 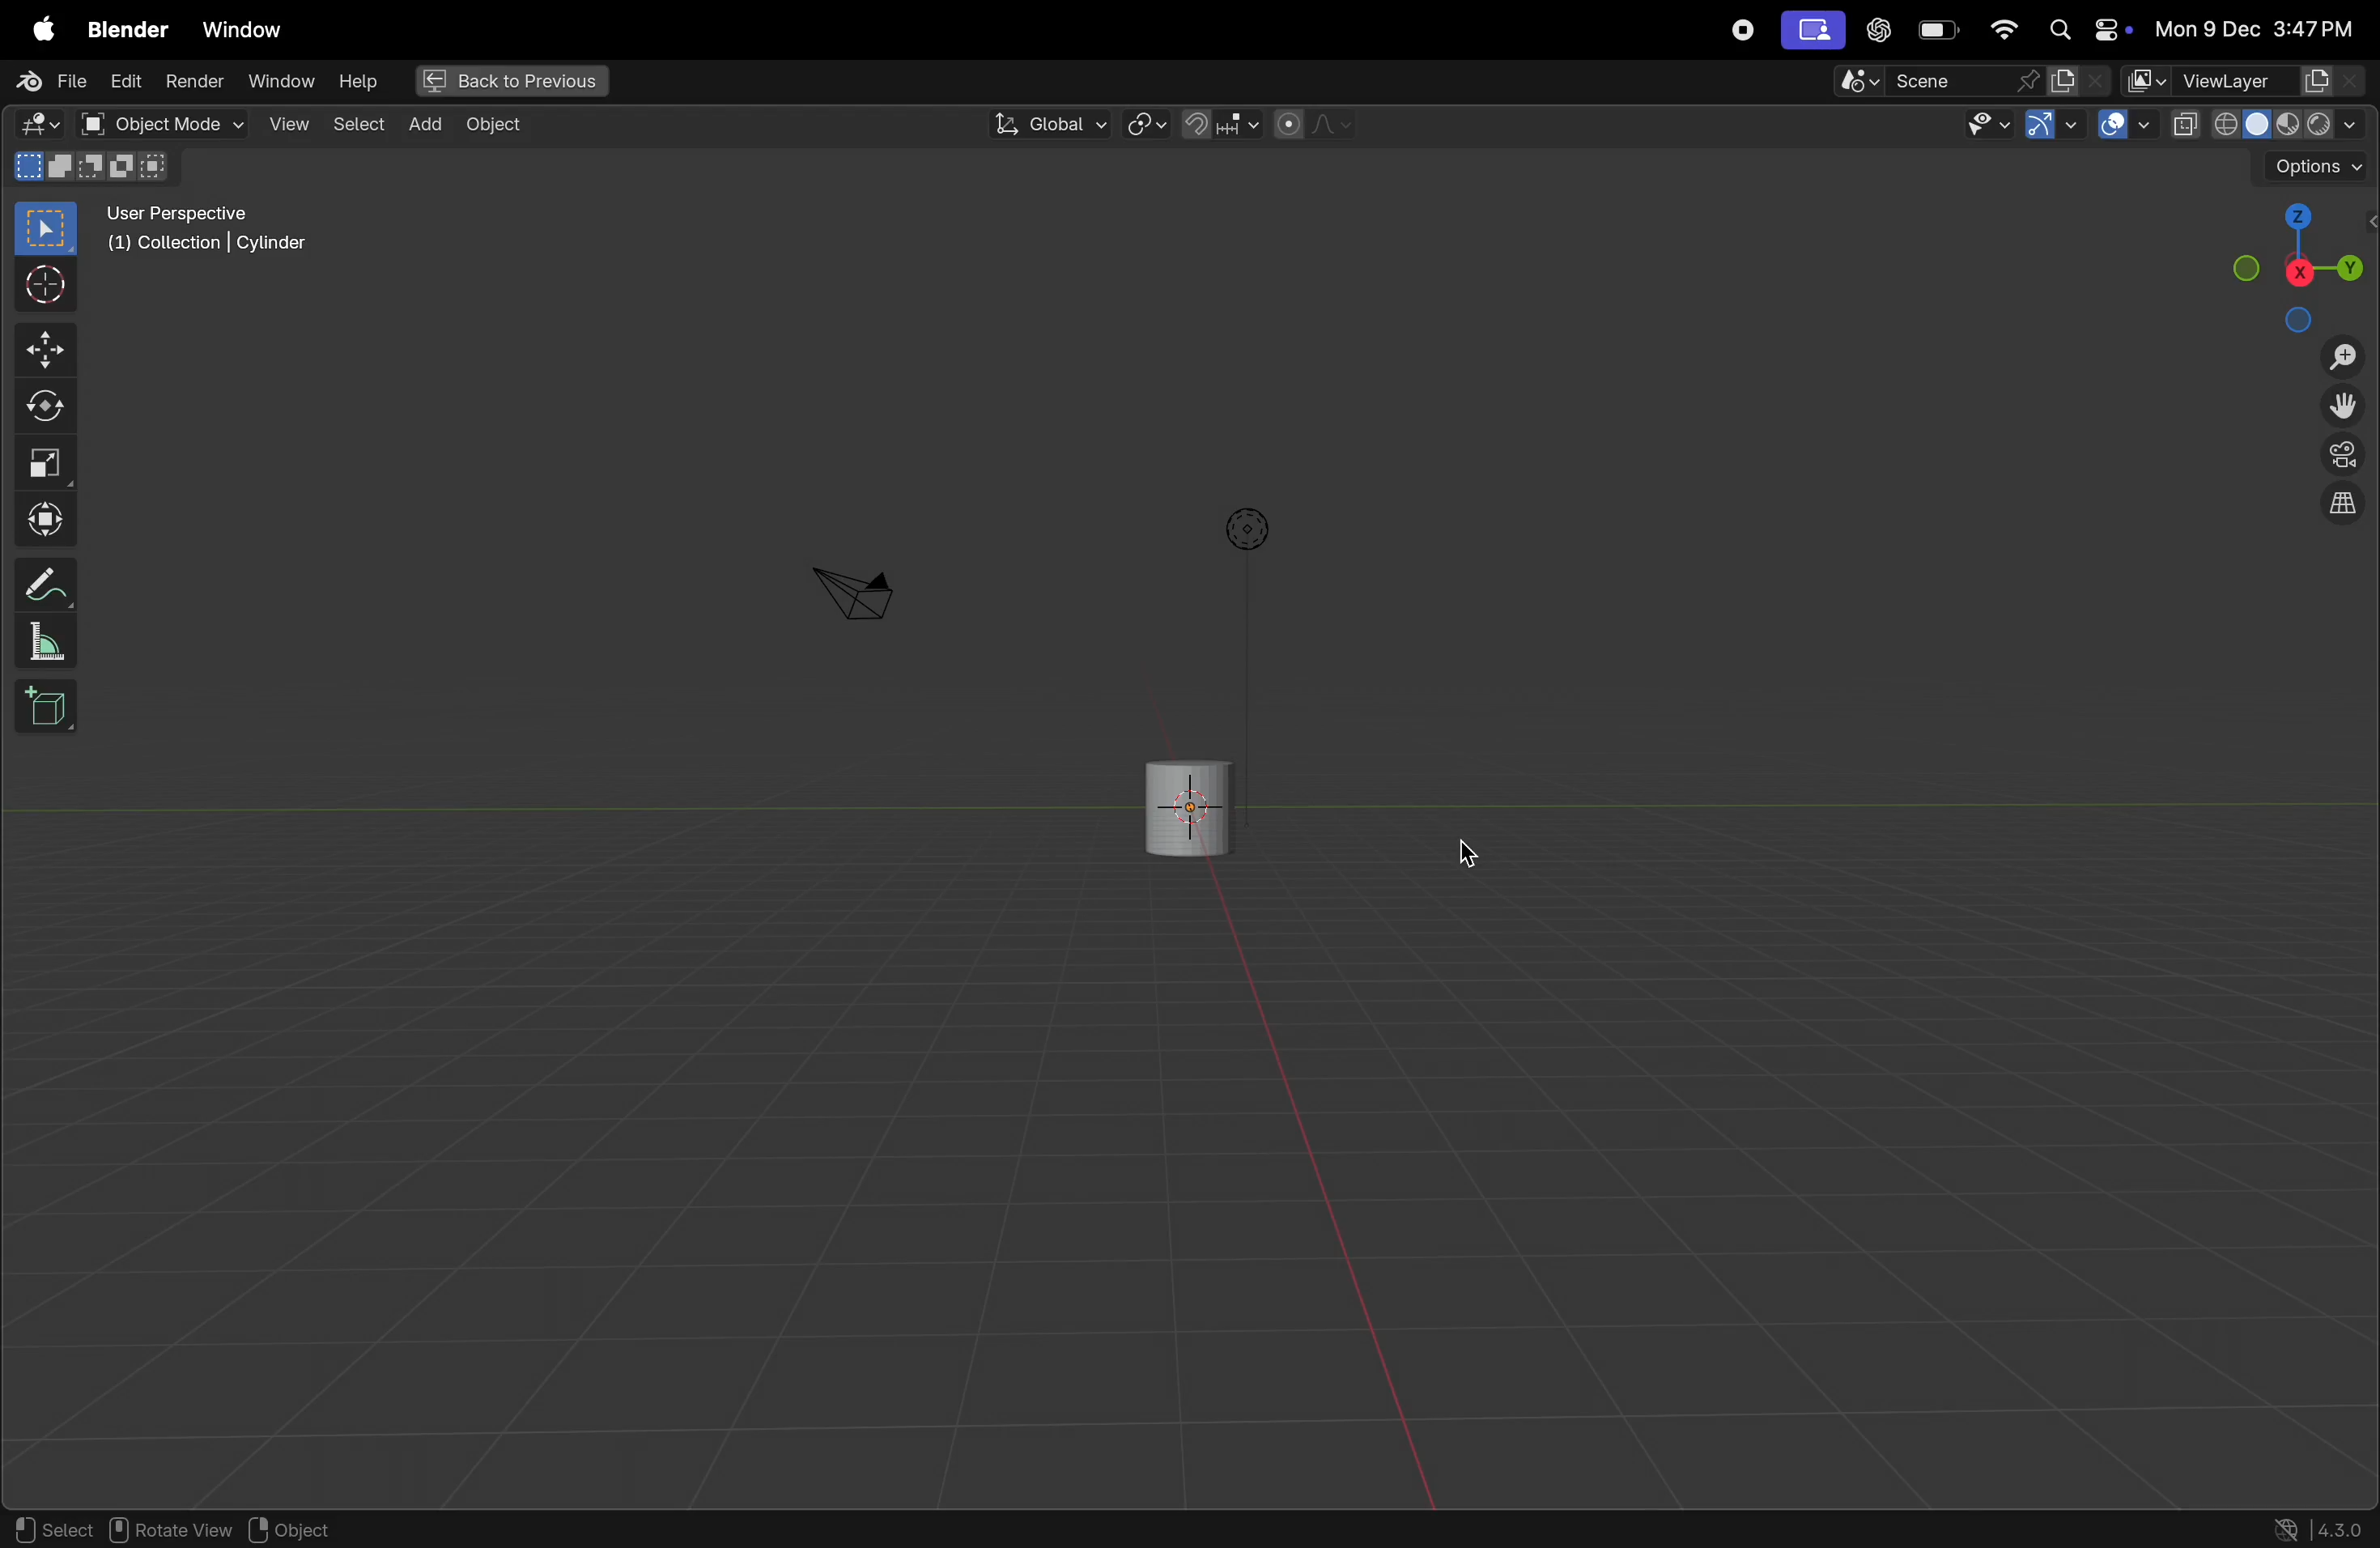 What do you see at coordinates (176, 1530) in the screenshot?
I see `rotate view` at bounding box center [176, 1530].